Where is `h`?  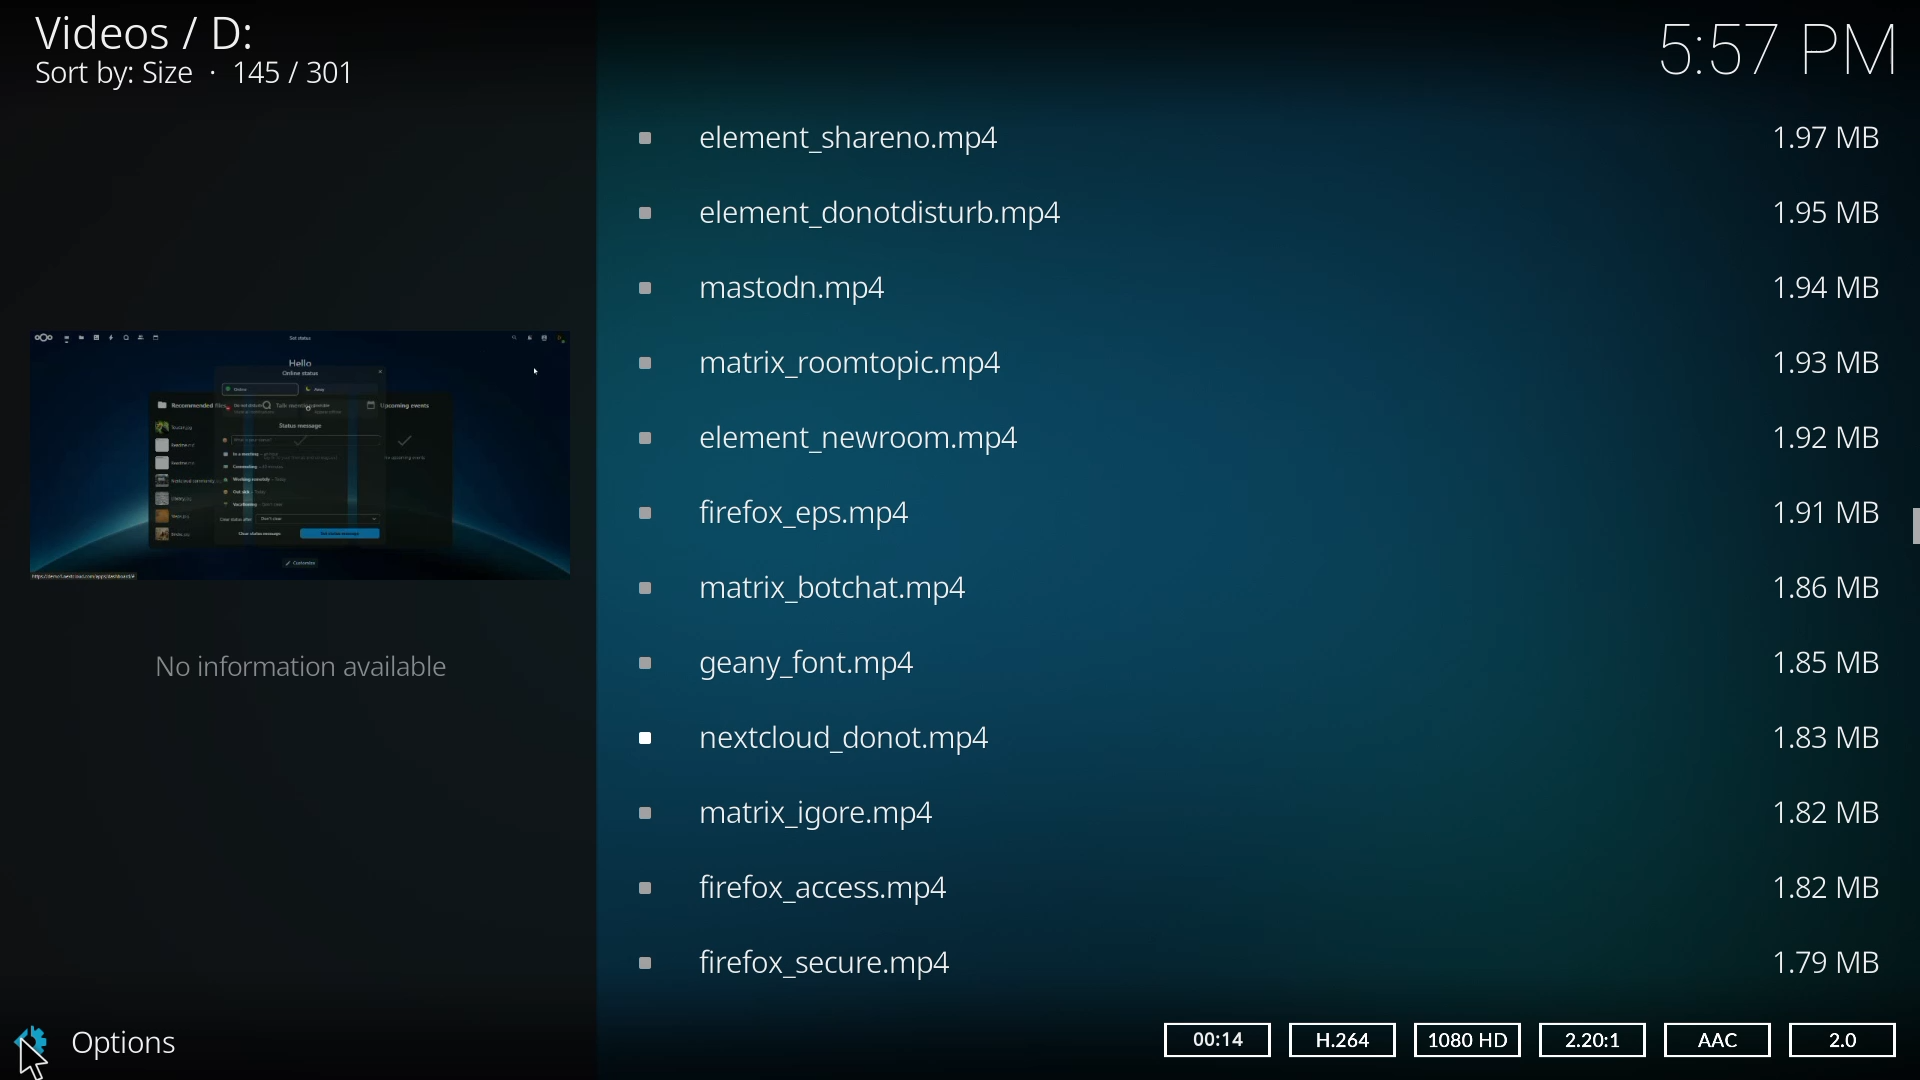
h is located at coordinates (1340, 1038).